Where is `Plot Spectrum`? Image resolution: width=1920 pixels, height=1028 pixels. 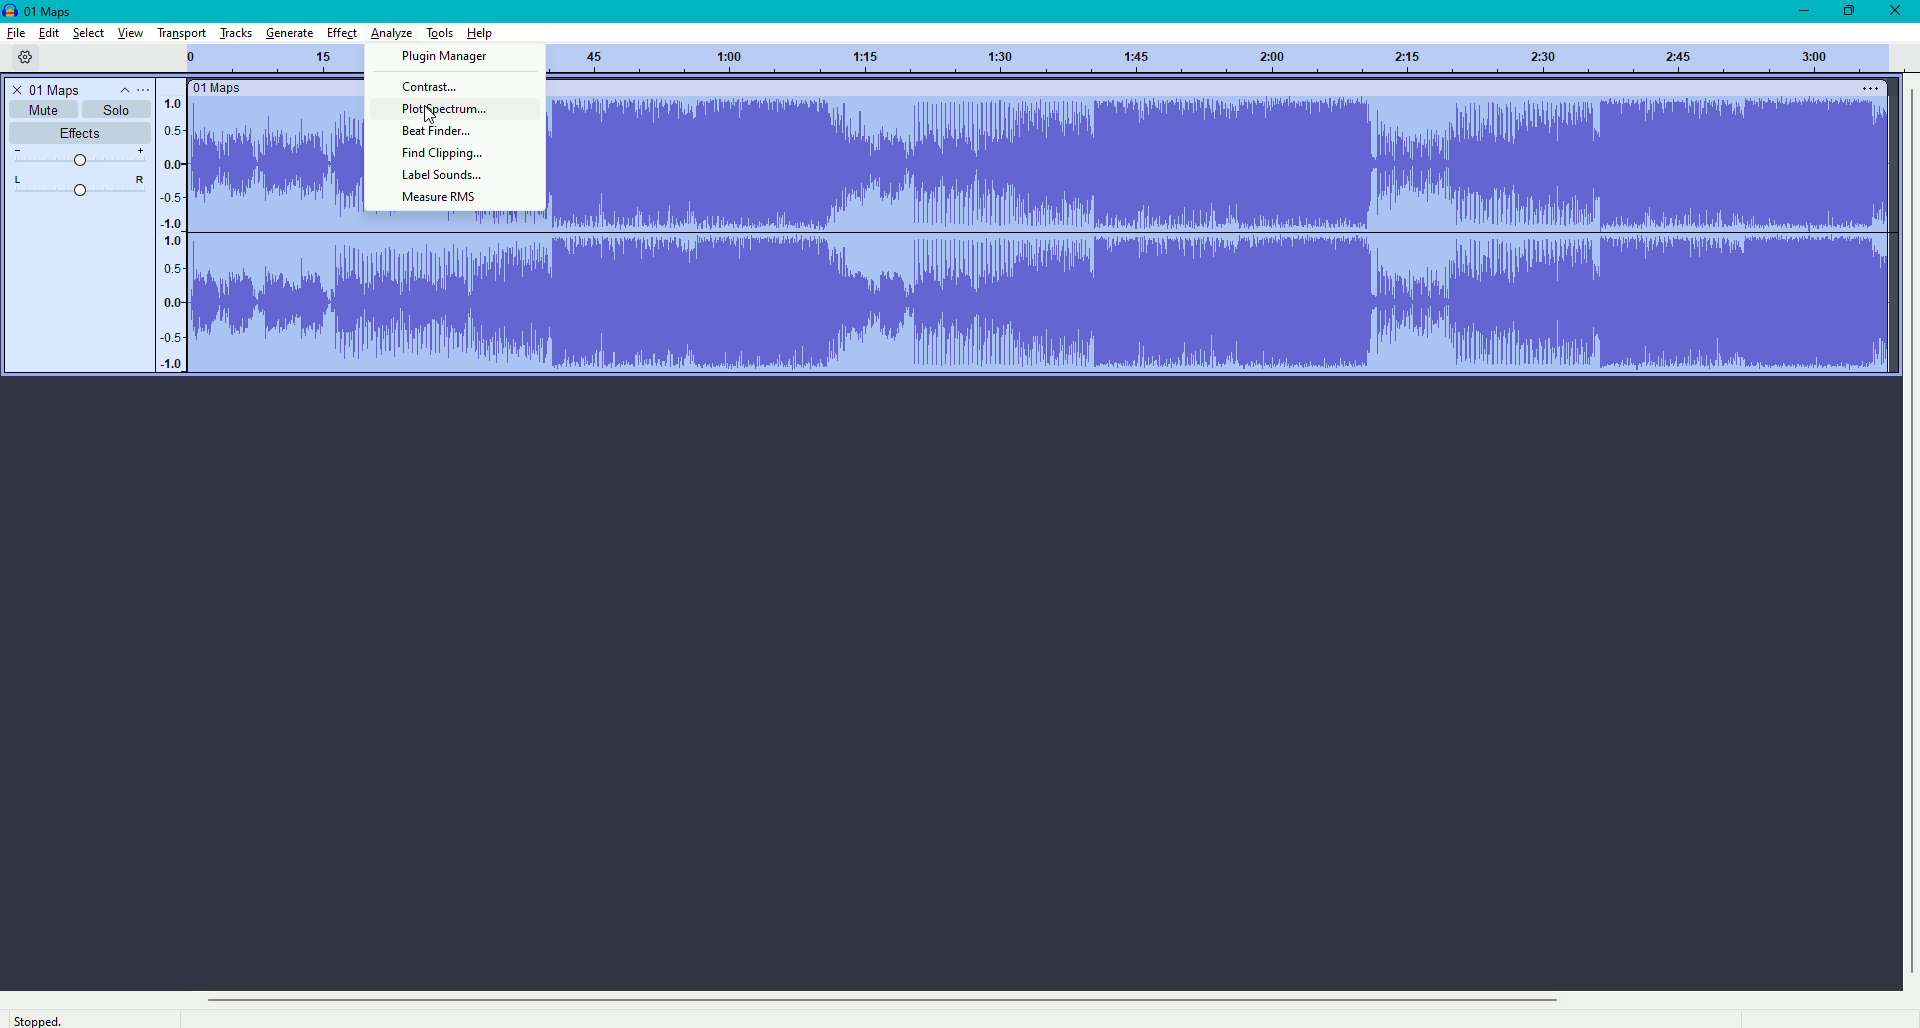 Plot Spectrum is located at coordinates (446, 109).